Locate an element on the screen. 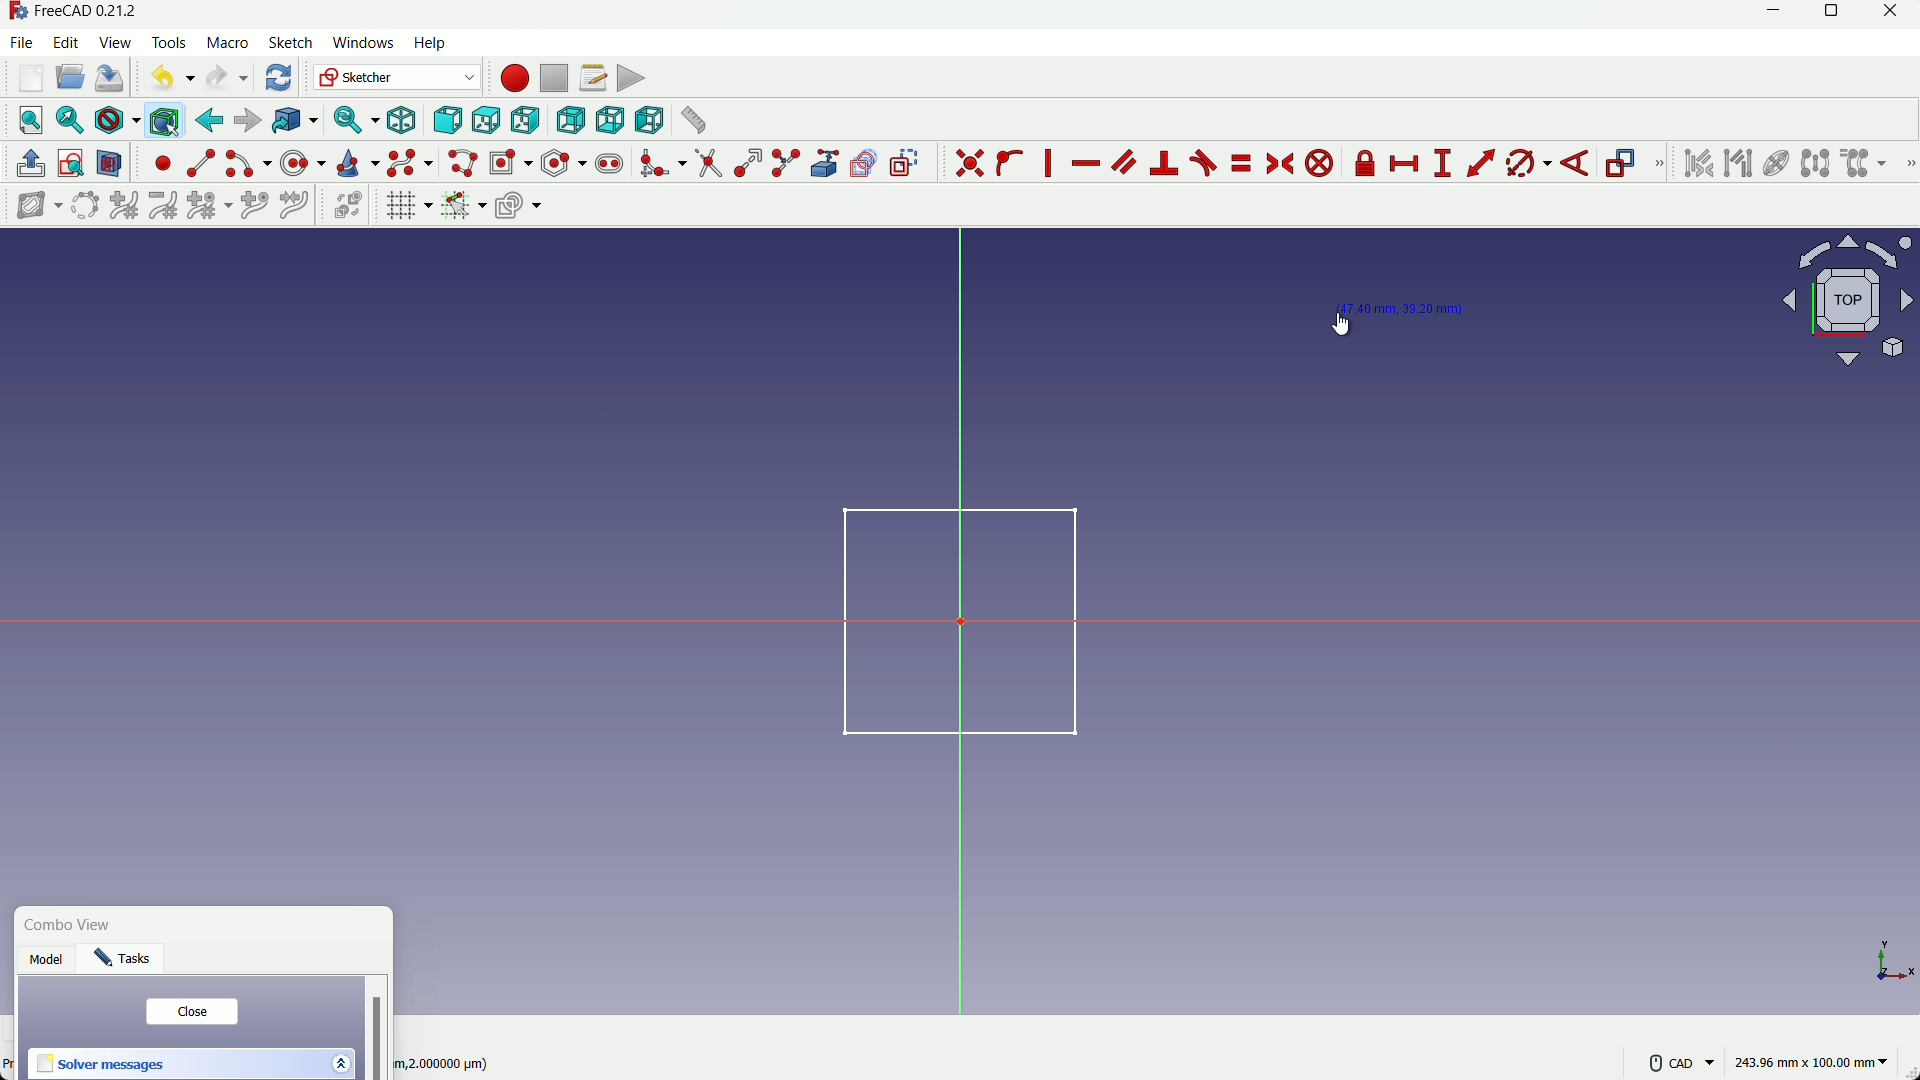 This screenshot has width=1920, height=1080. constraint parallel is located at coordinates (1123, 160).